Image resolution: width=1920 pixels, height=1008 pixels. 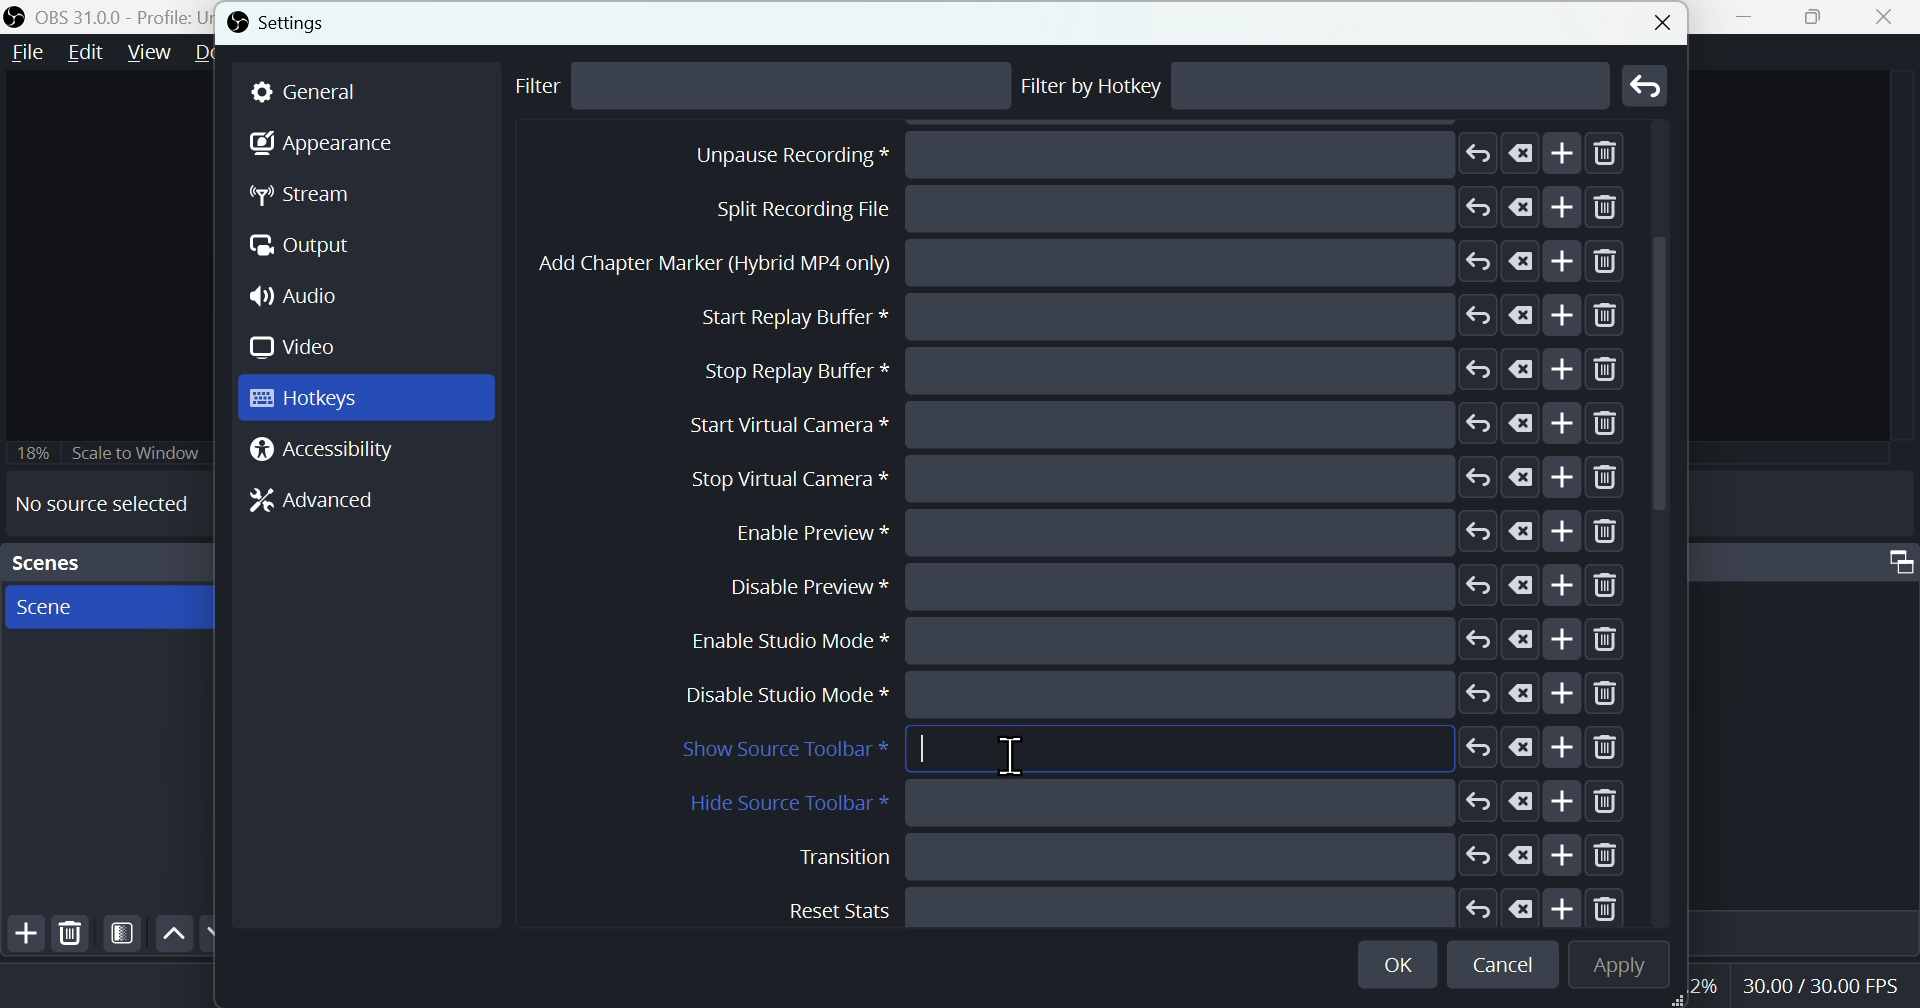 I want to click on show source toolbar, so click(x=1150, y=751).